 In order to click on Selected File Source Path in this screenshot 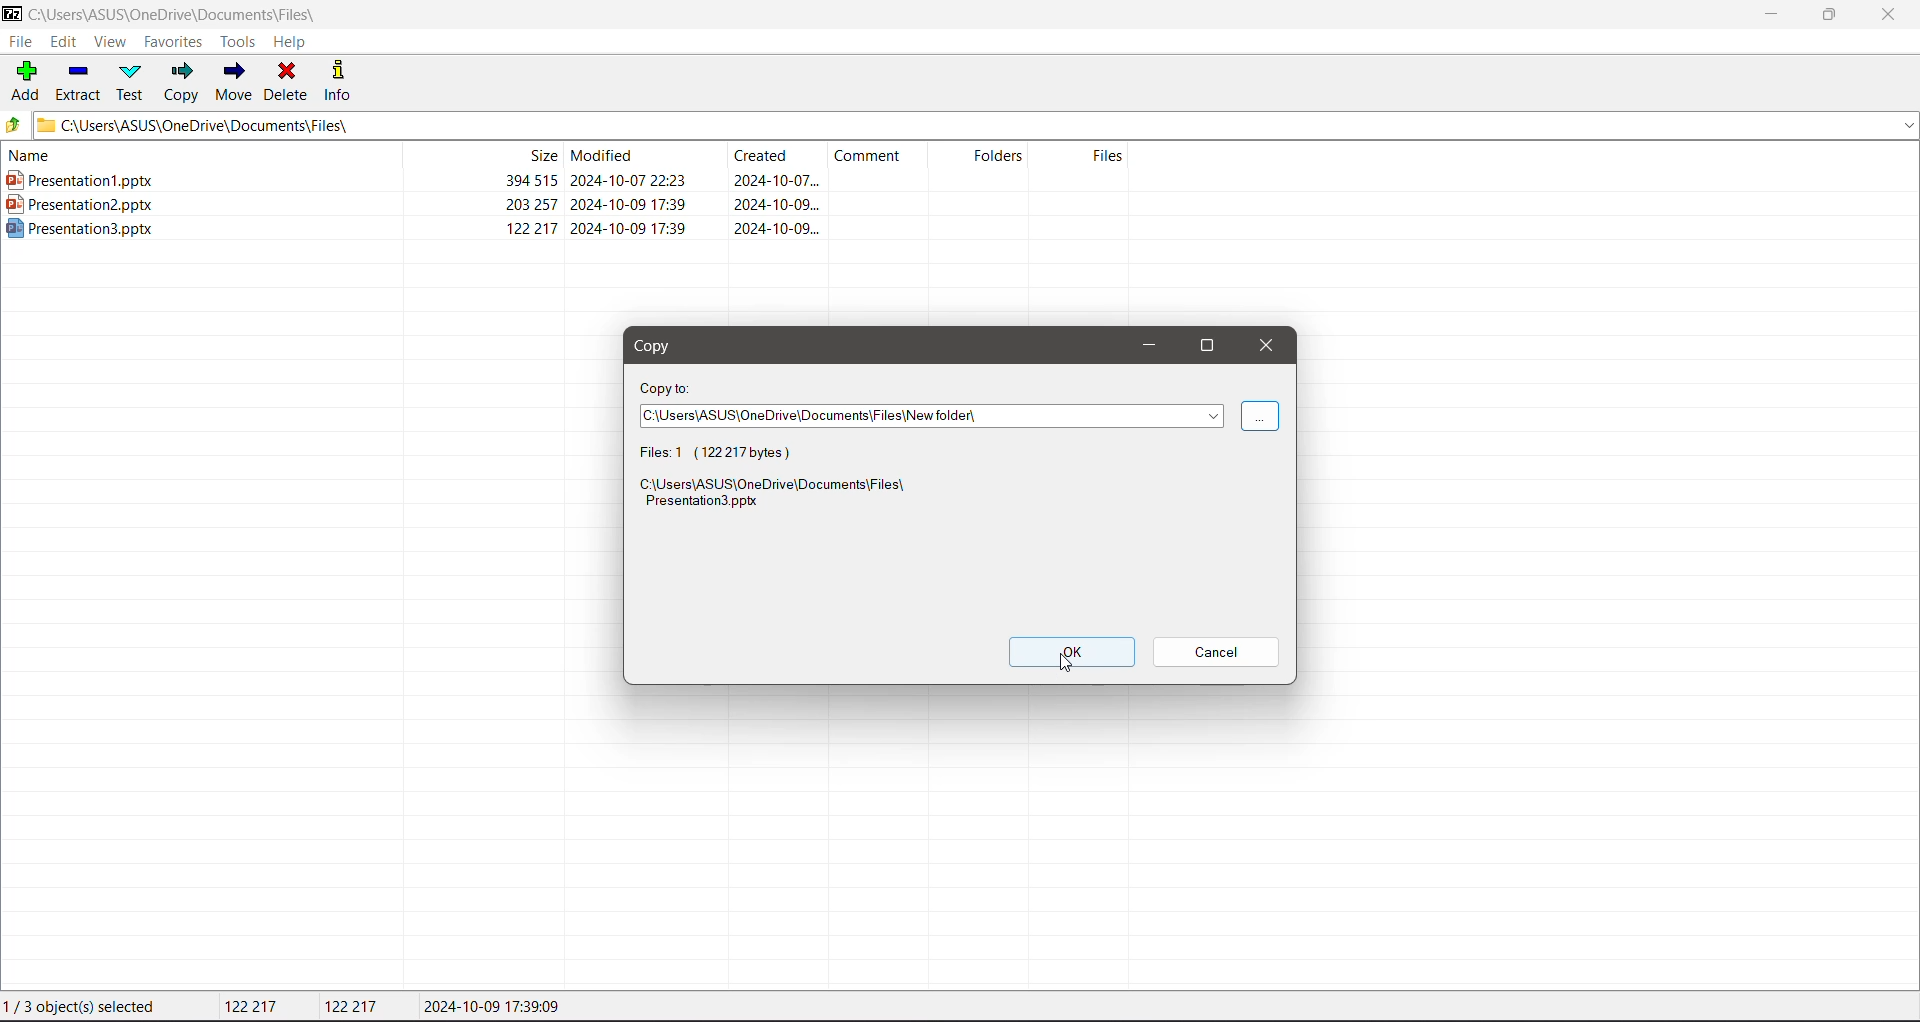, I will do `click(780, 496)`.